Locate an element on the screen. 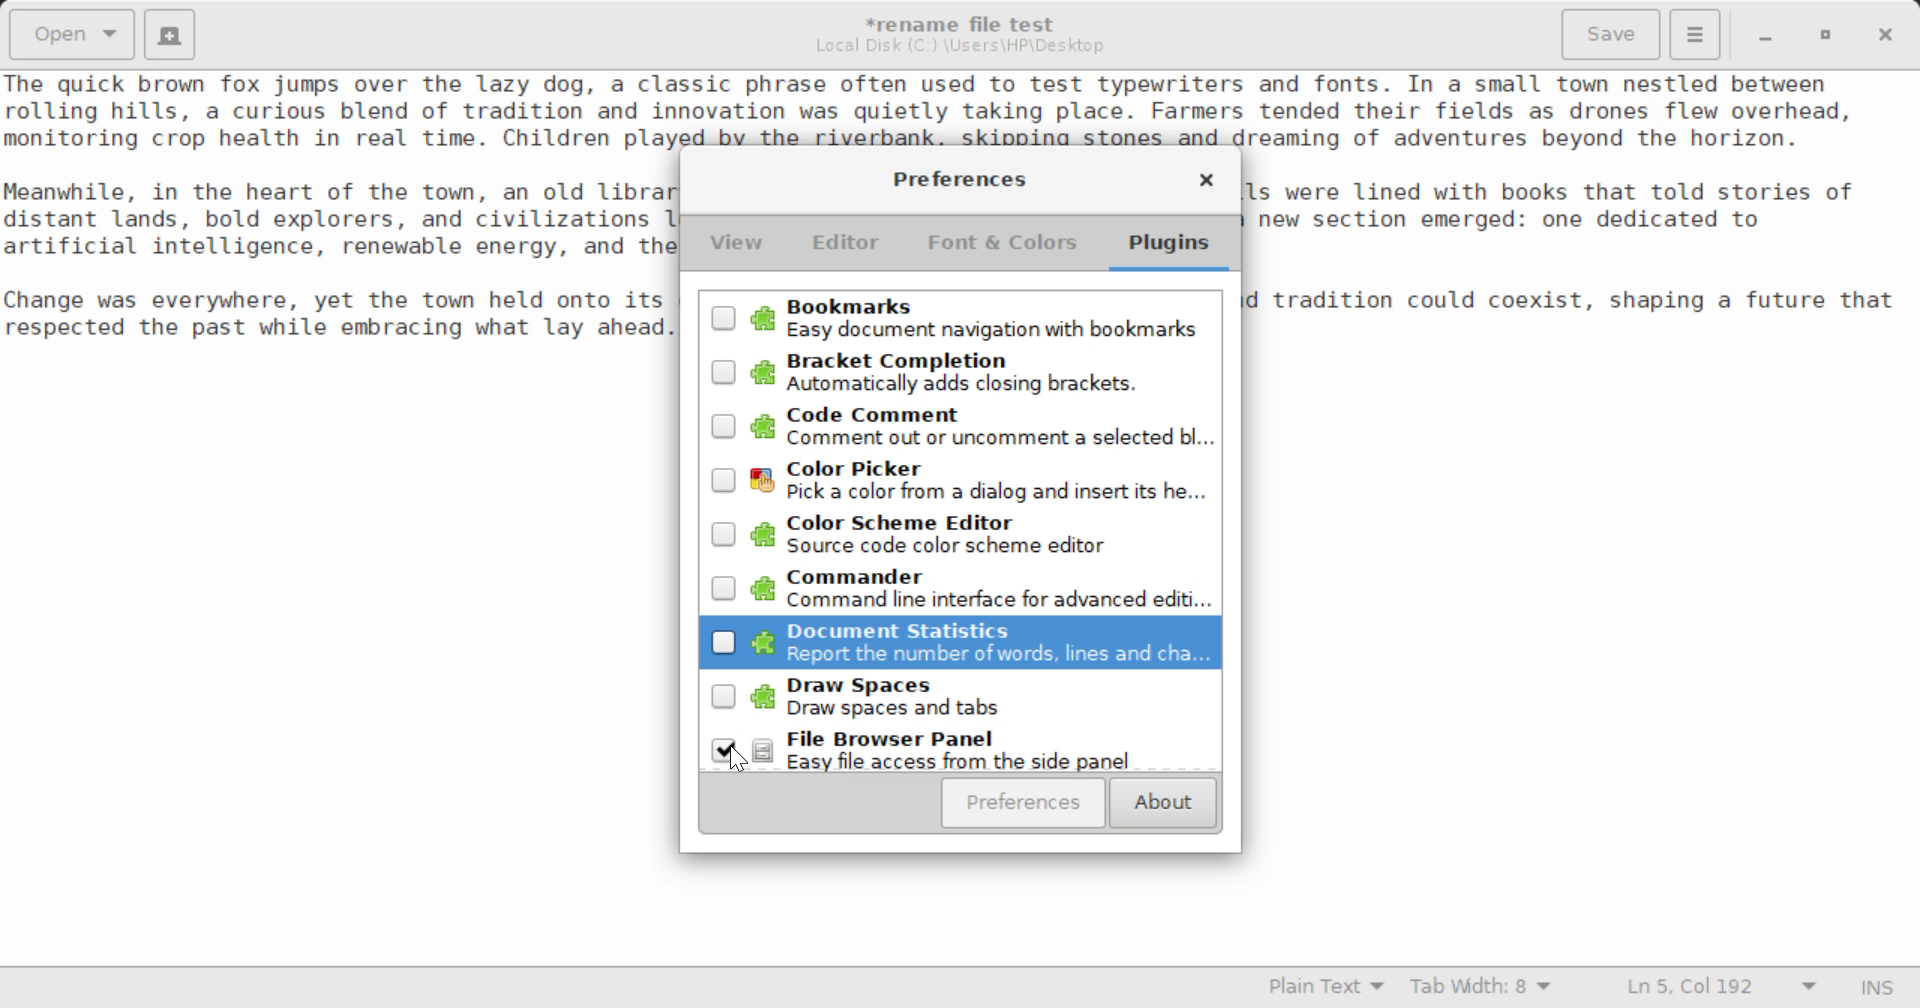  Minimize is located at coordinates (1826, 35).